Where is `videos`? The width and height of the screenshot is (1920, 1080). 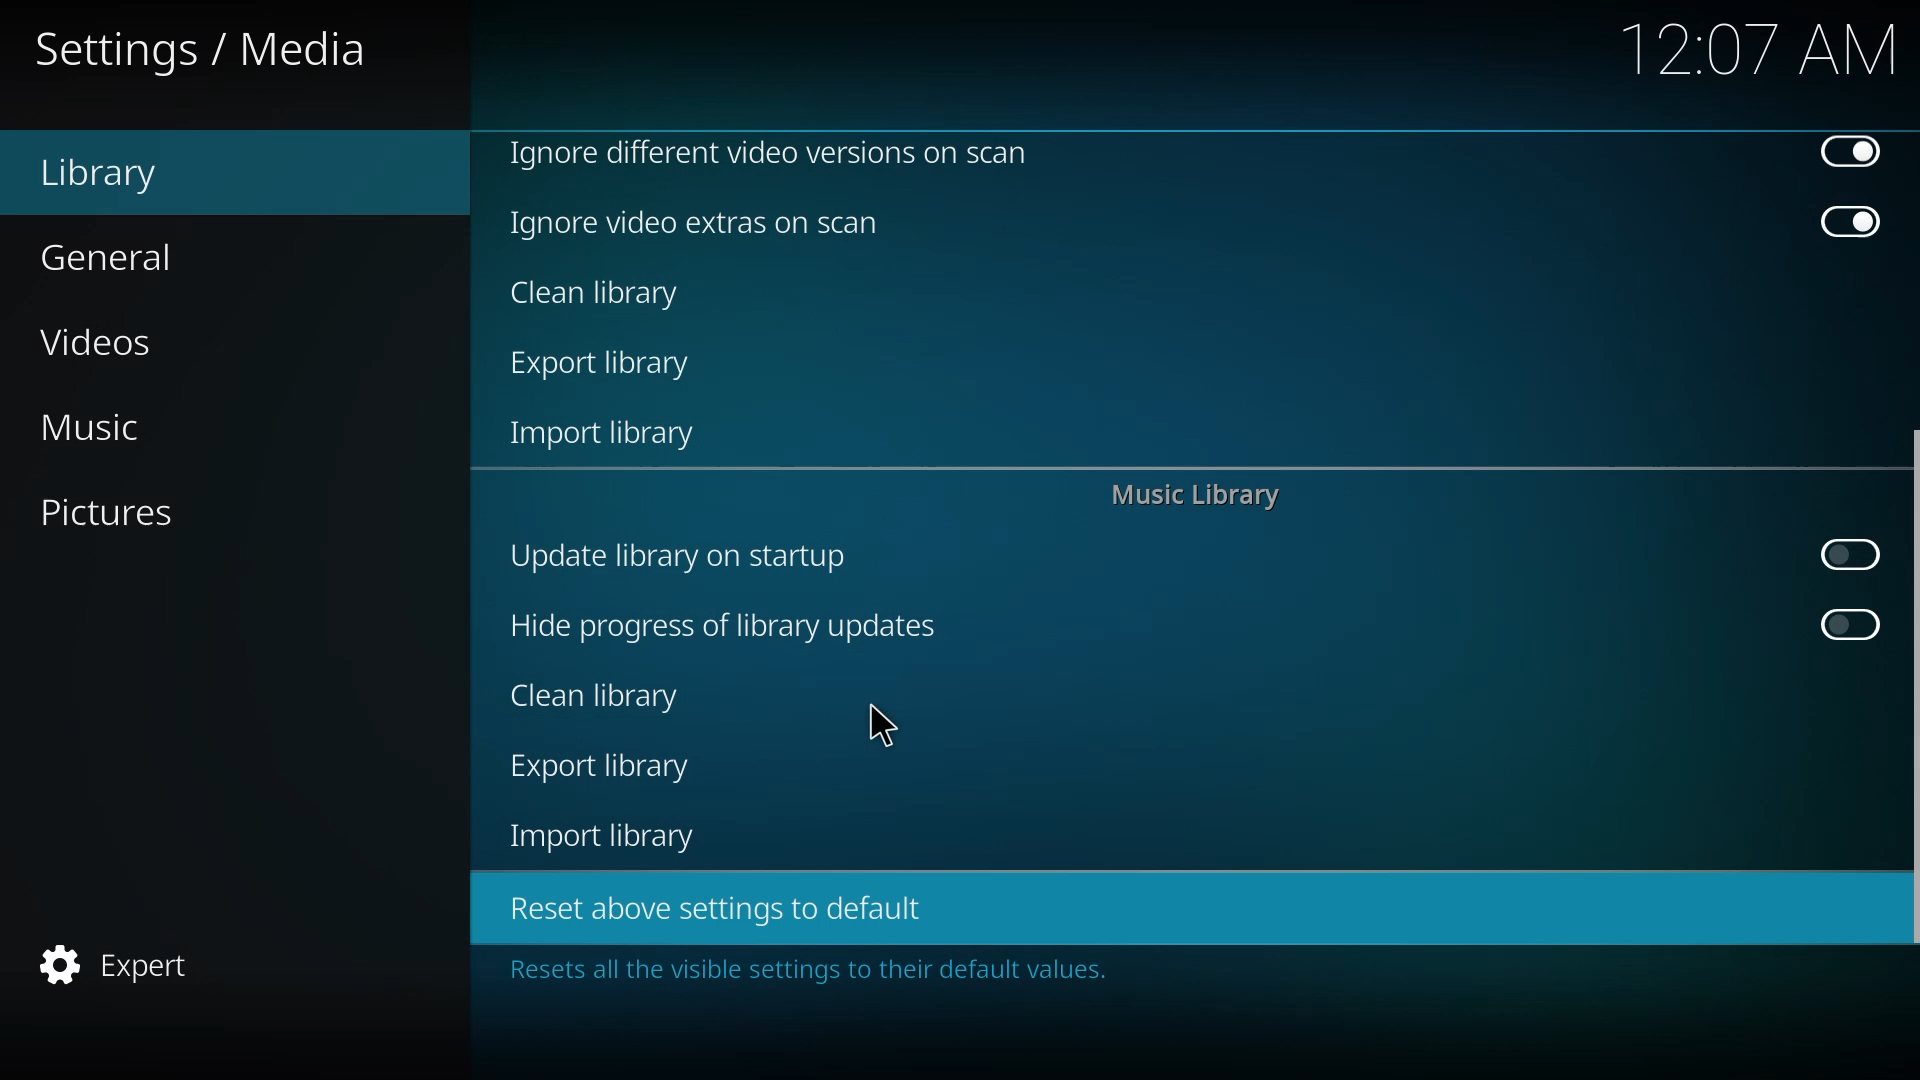
videos is located at coordinates (100, 346).